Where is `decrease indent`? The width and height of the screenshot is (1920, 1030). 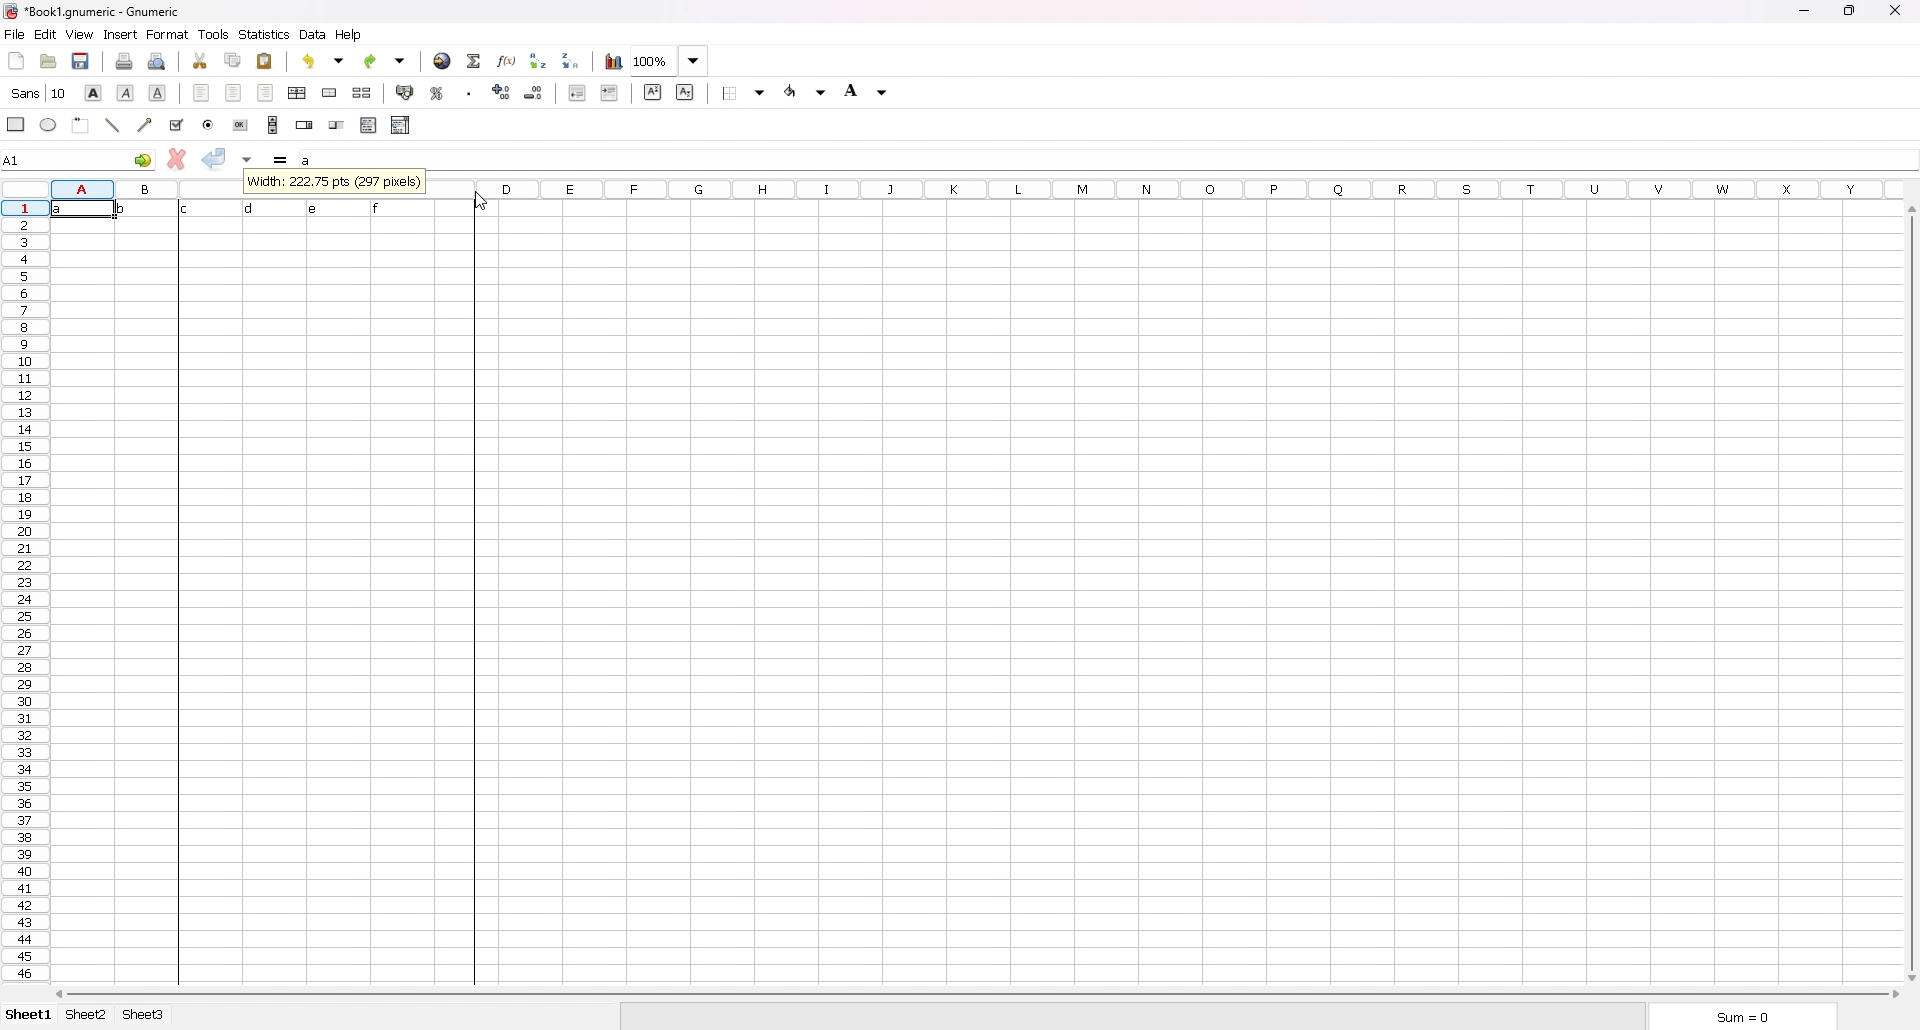 decrease indent is located at coordinates (578, 92).